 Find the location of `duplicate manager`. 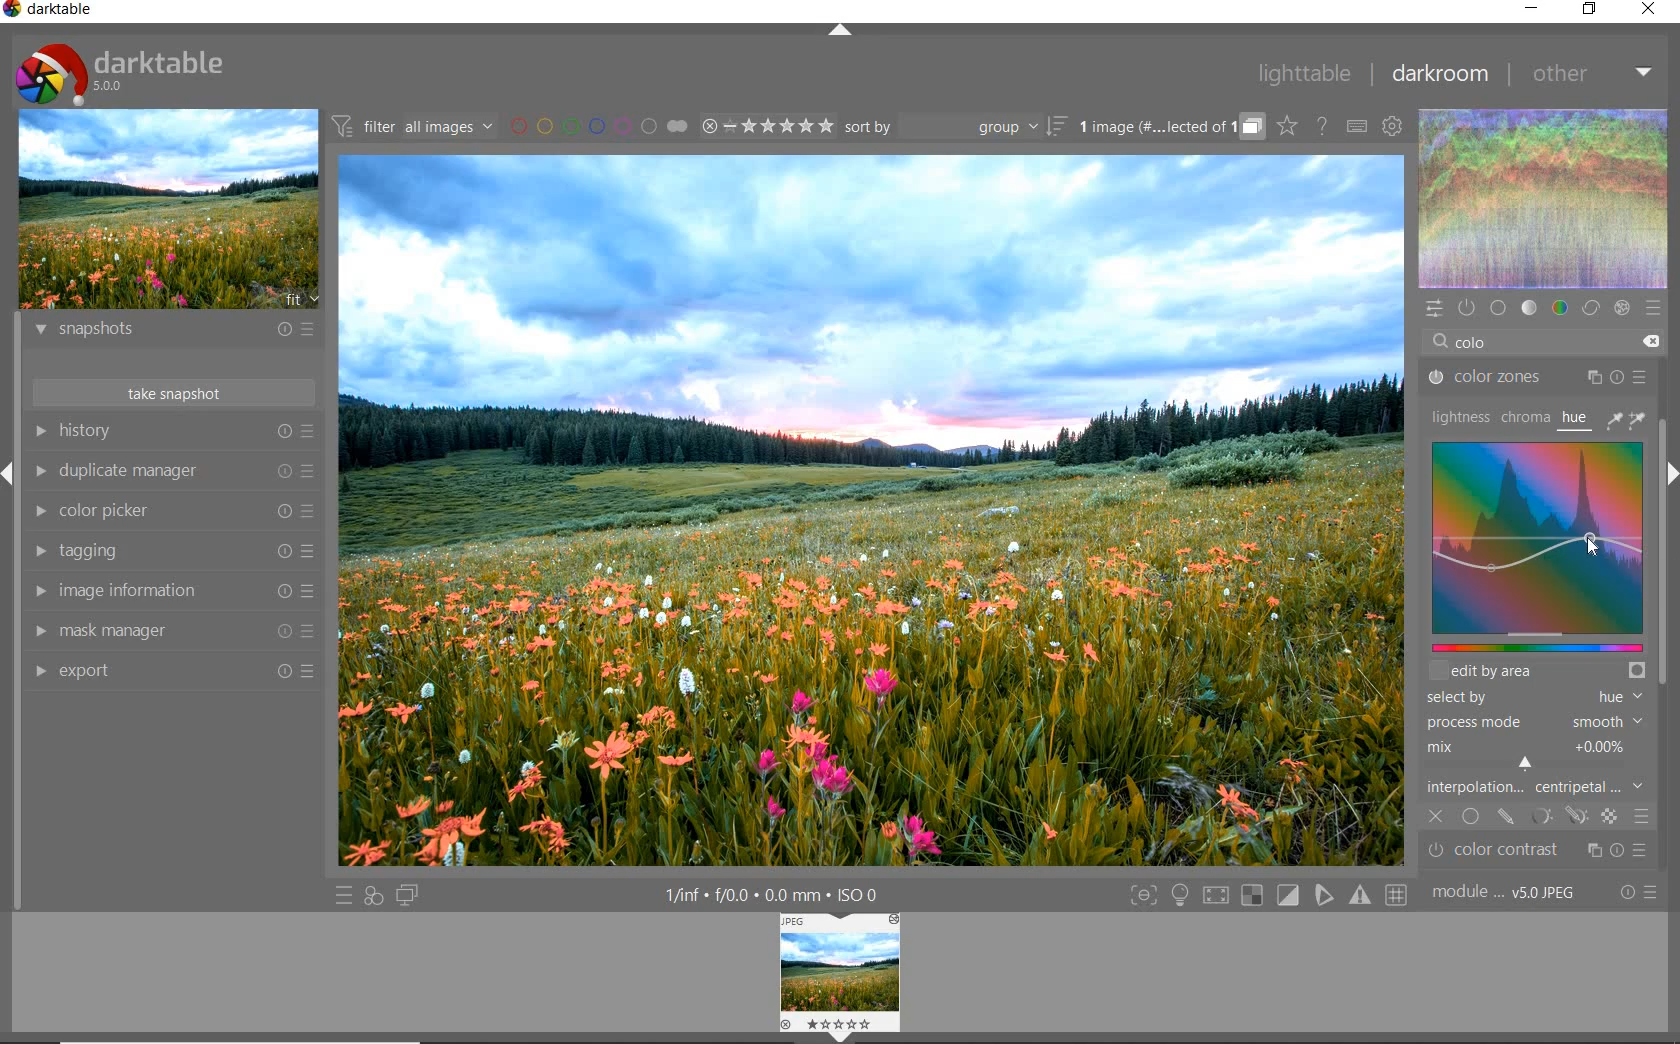

duplicate manager is located at coordinates (177, 473).